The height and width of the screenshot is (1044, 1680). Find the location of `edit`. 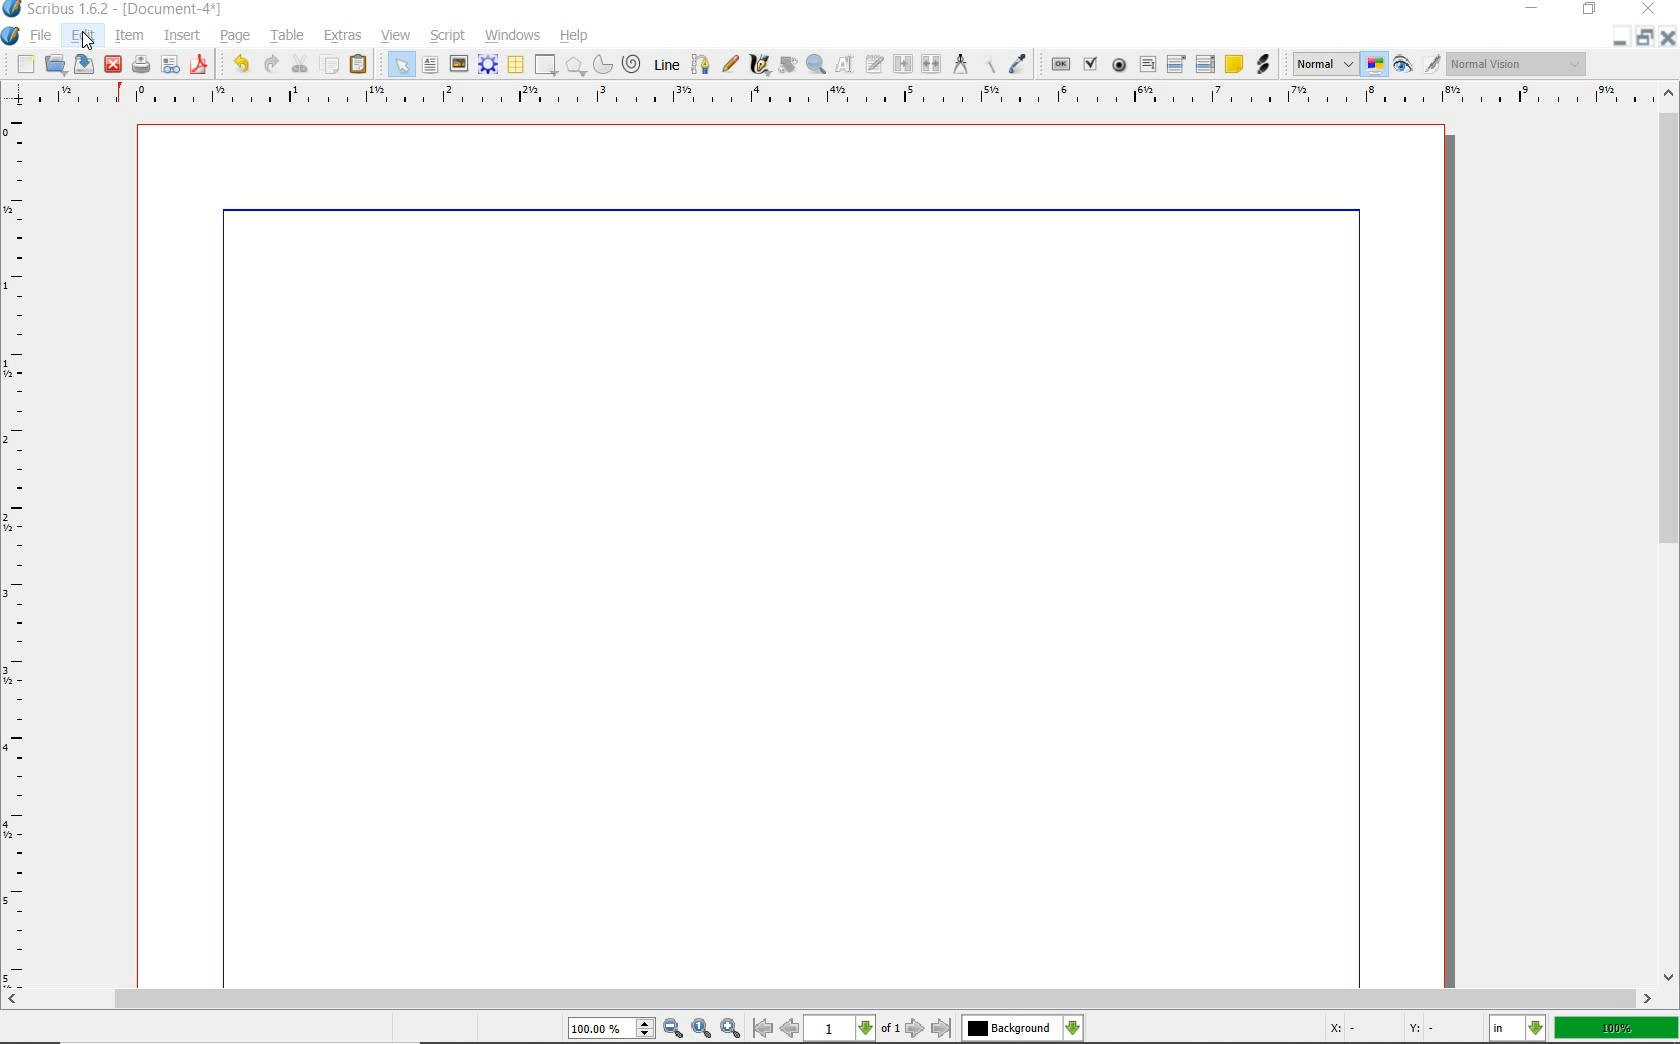

edit is located at coordinates (81, 37).